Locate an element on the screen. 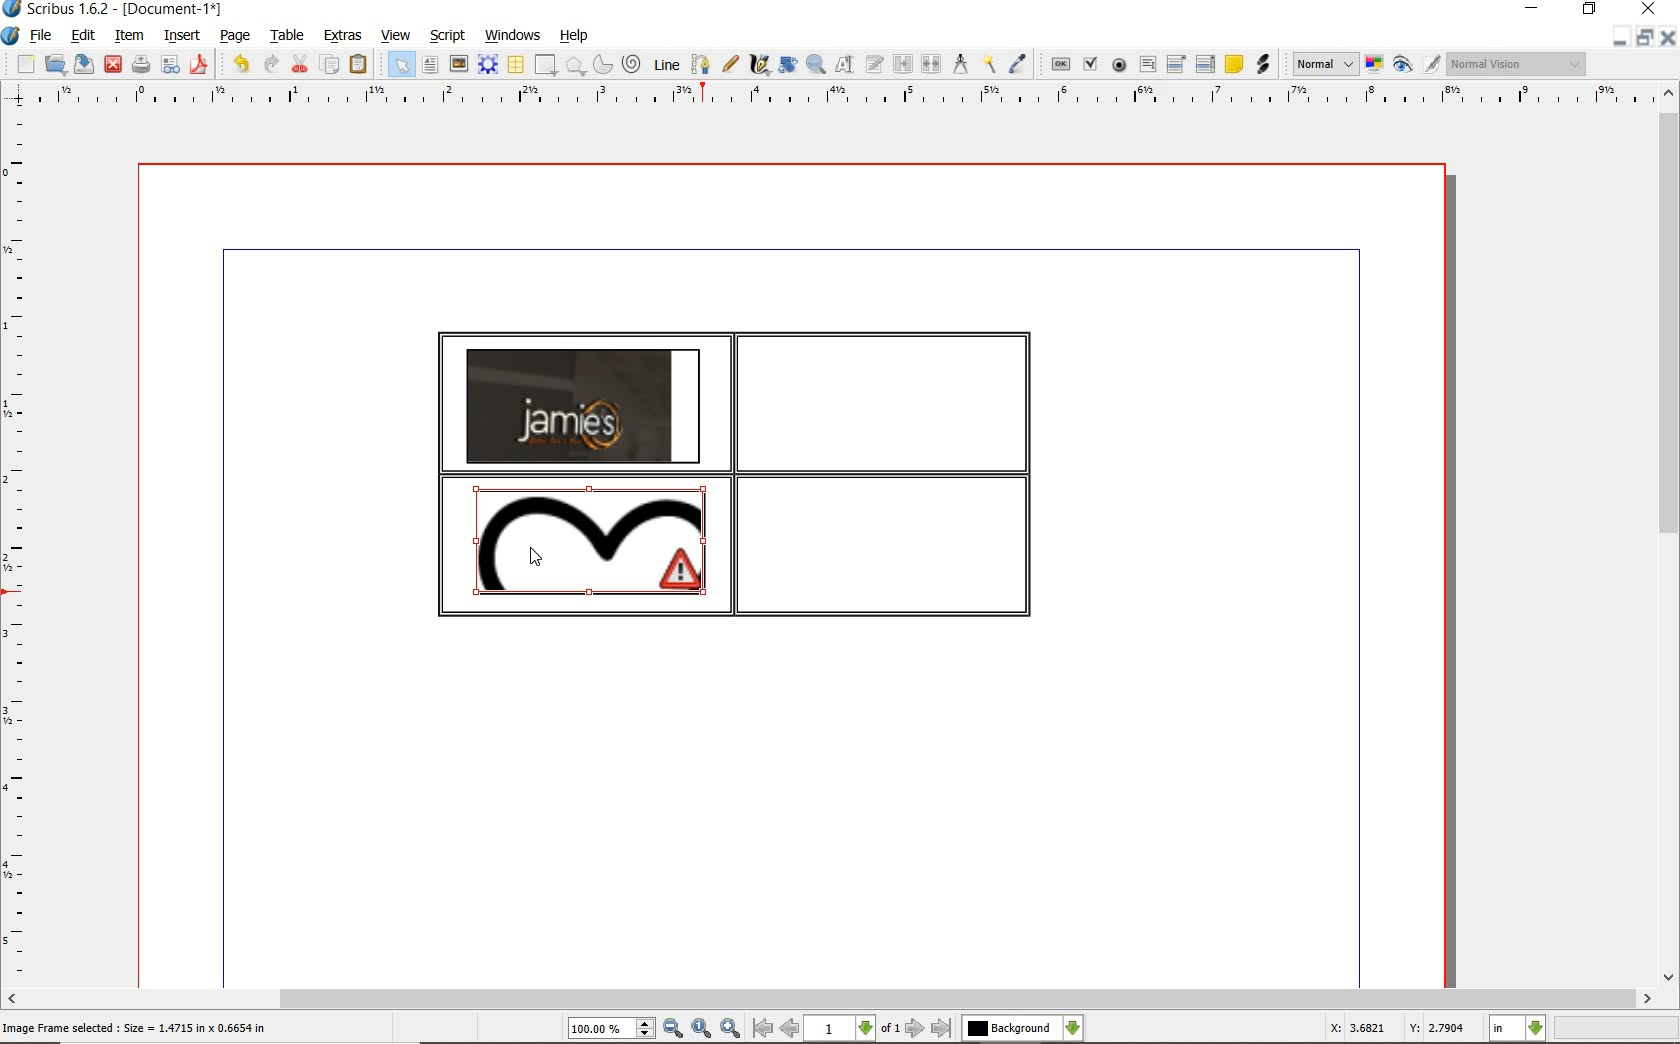  table is located at coordinates (517, 66).